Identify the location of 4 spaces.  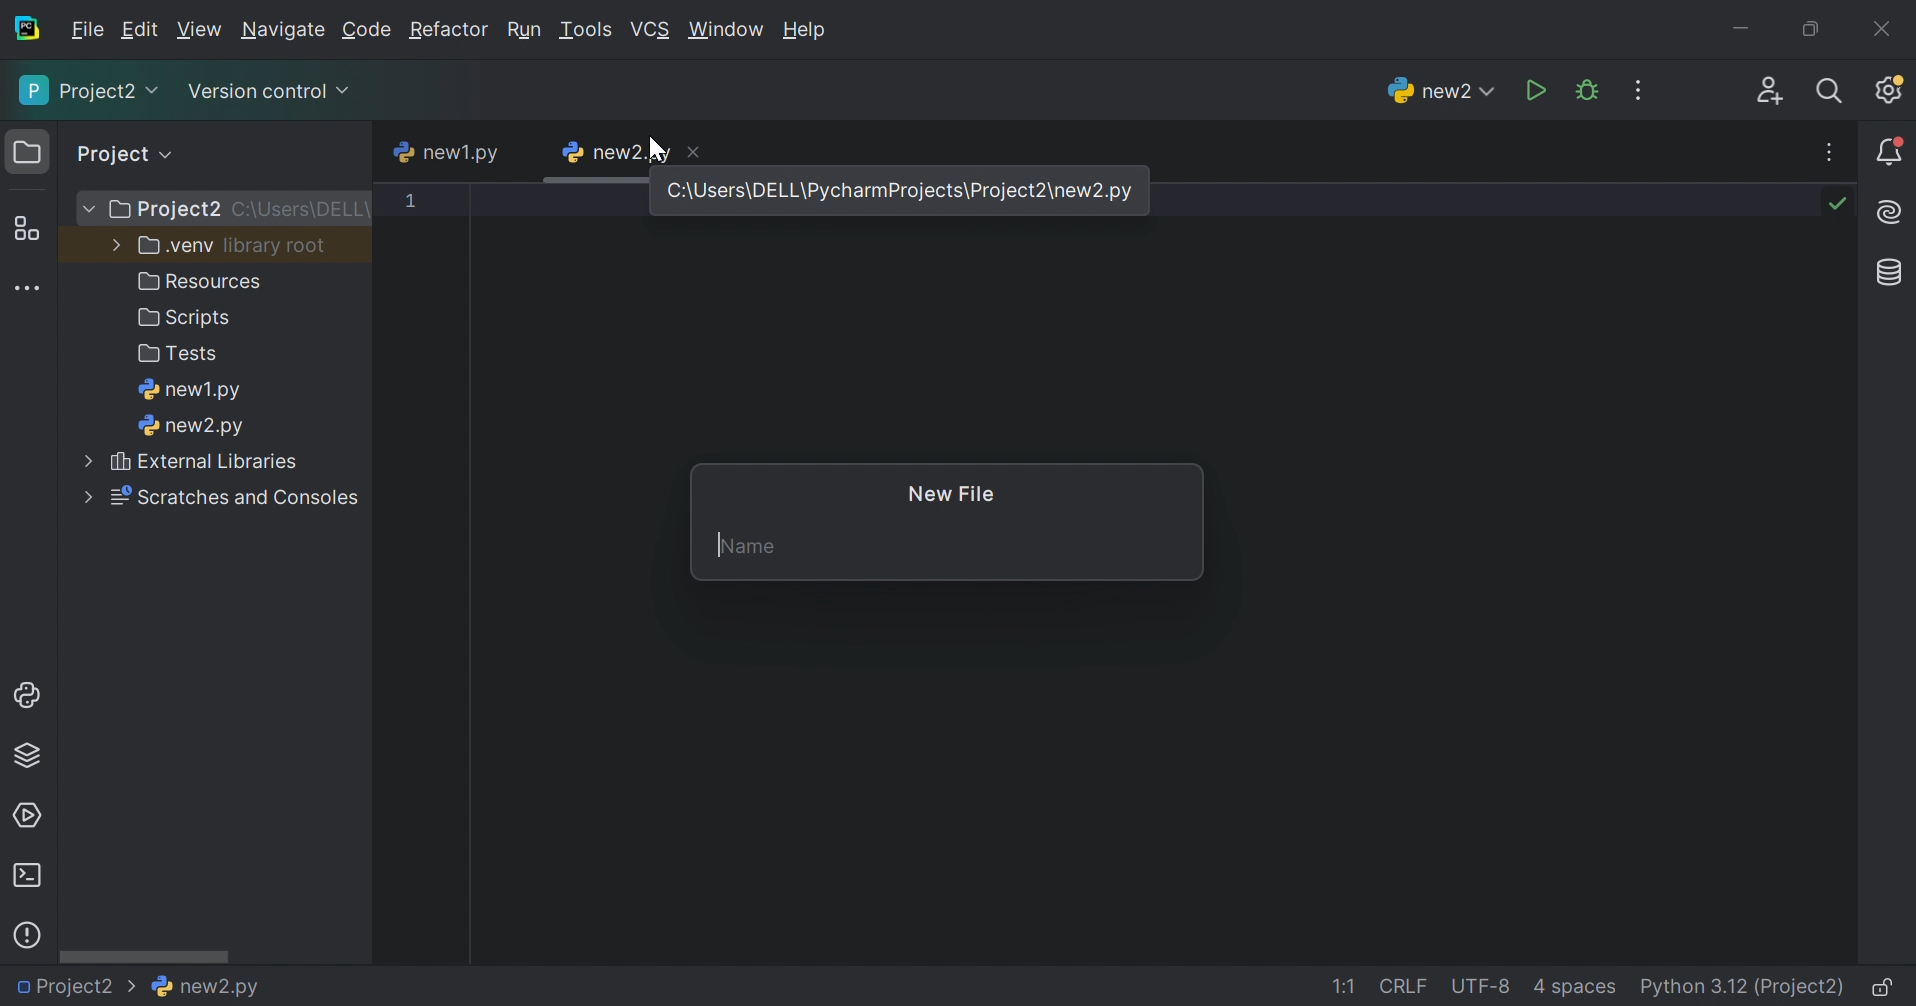
(1575, 990).